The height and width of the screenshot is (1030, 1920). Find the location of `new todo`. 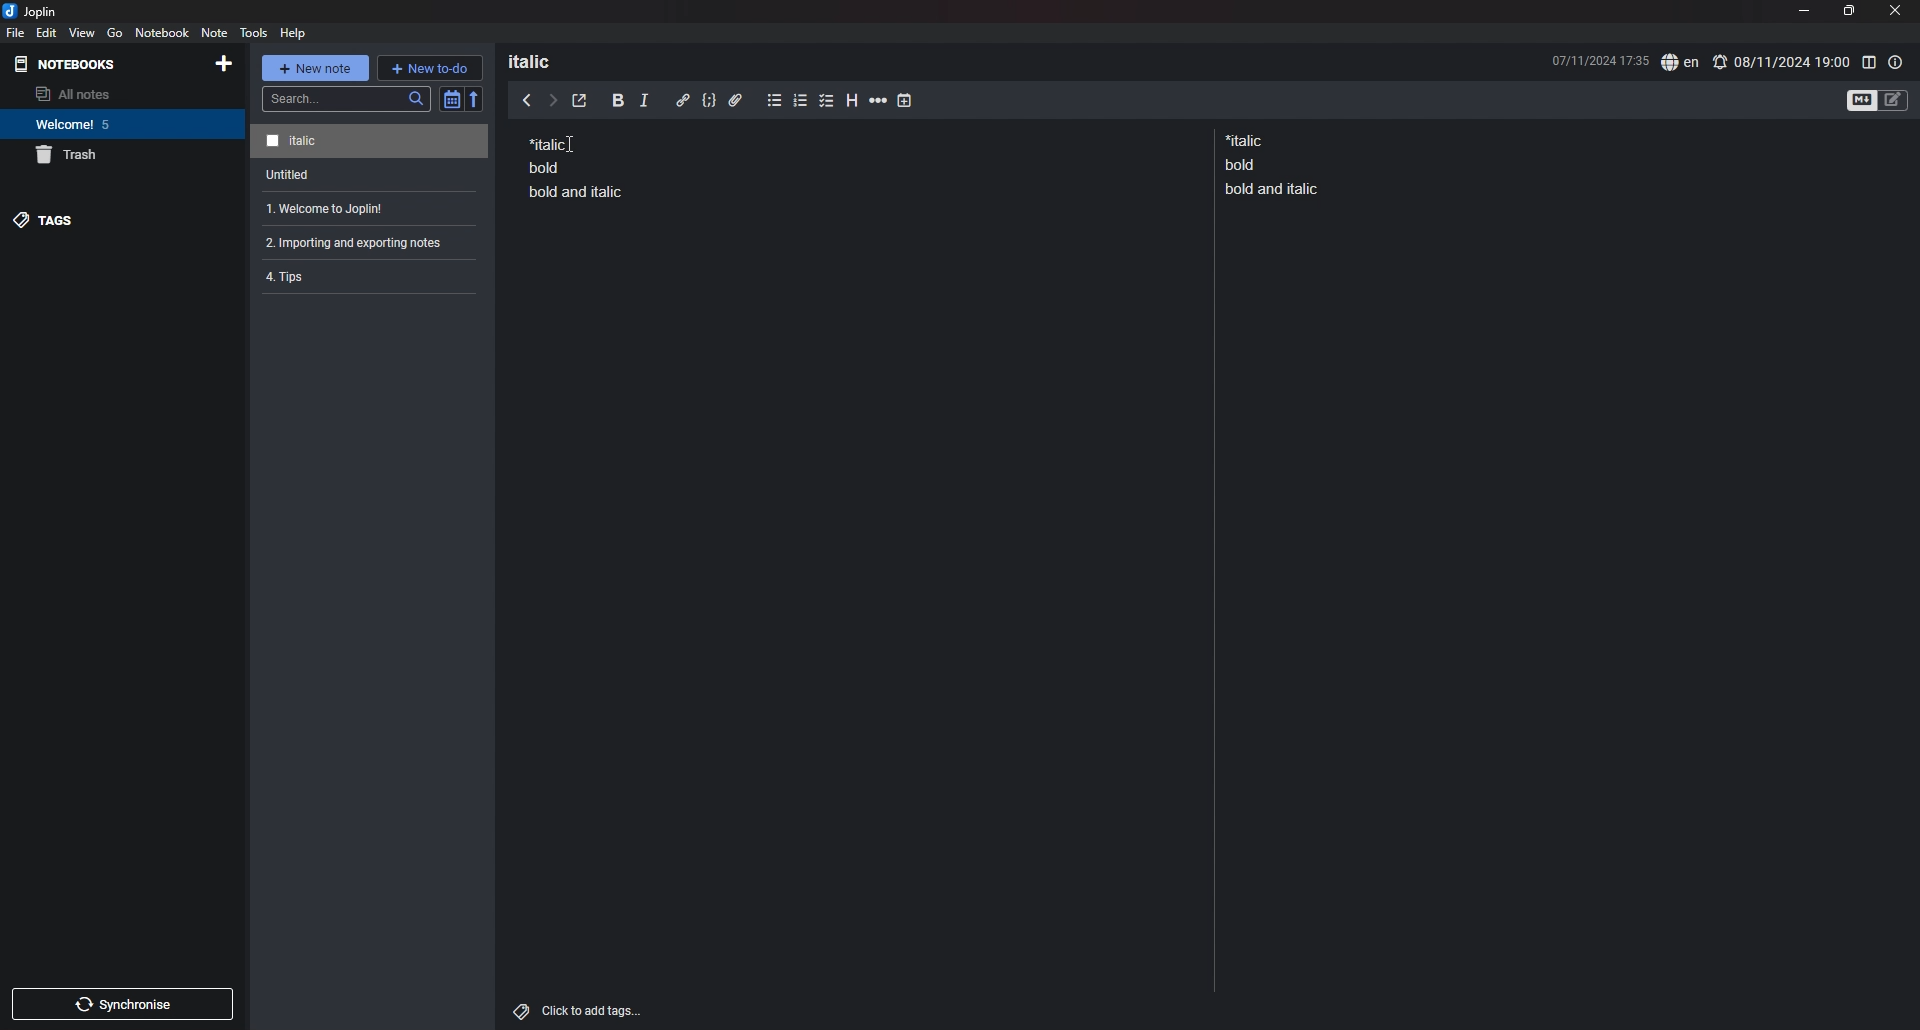

new todo is located at coordinates (429, 67).